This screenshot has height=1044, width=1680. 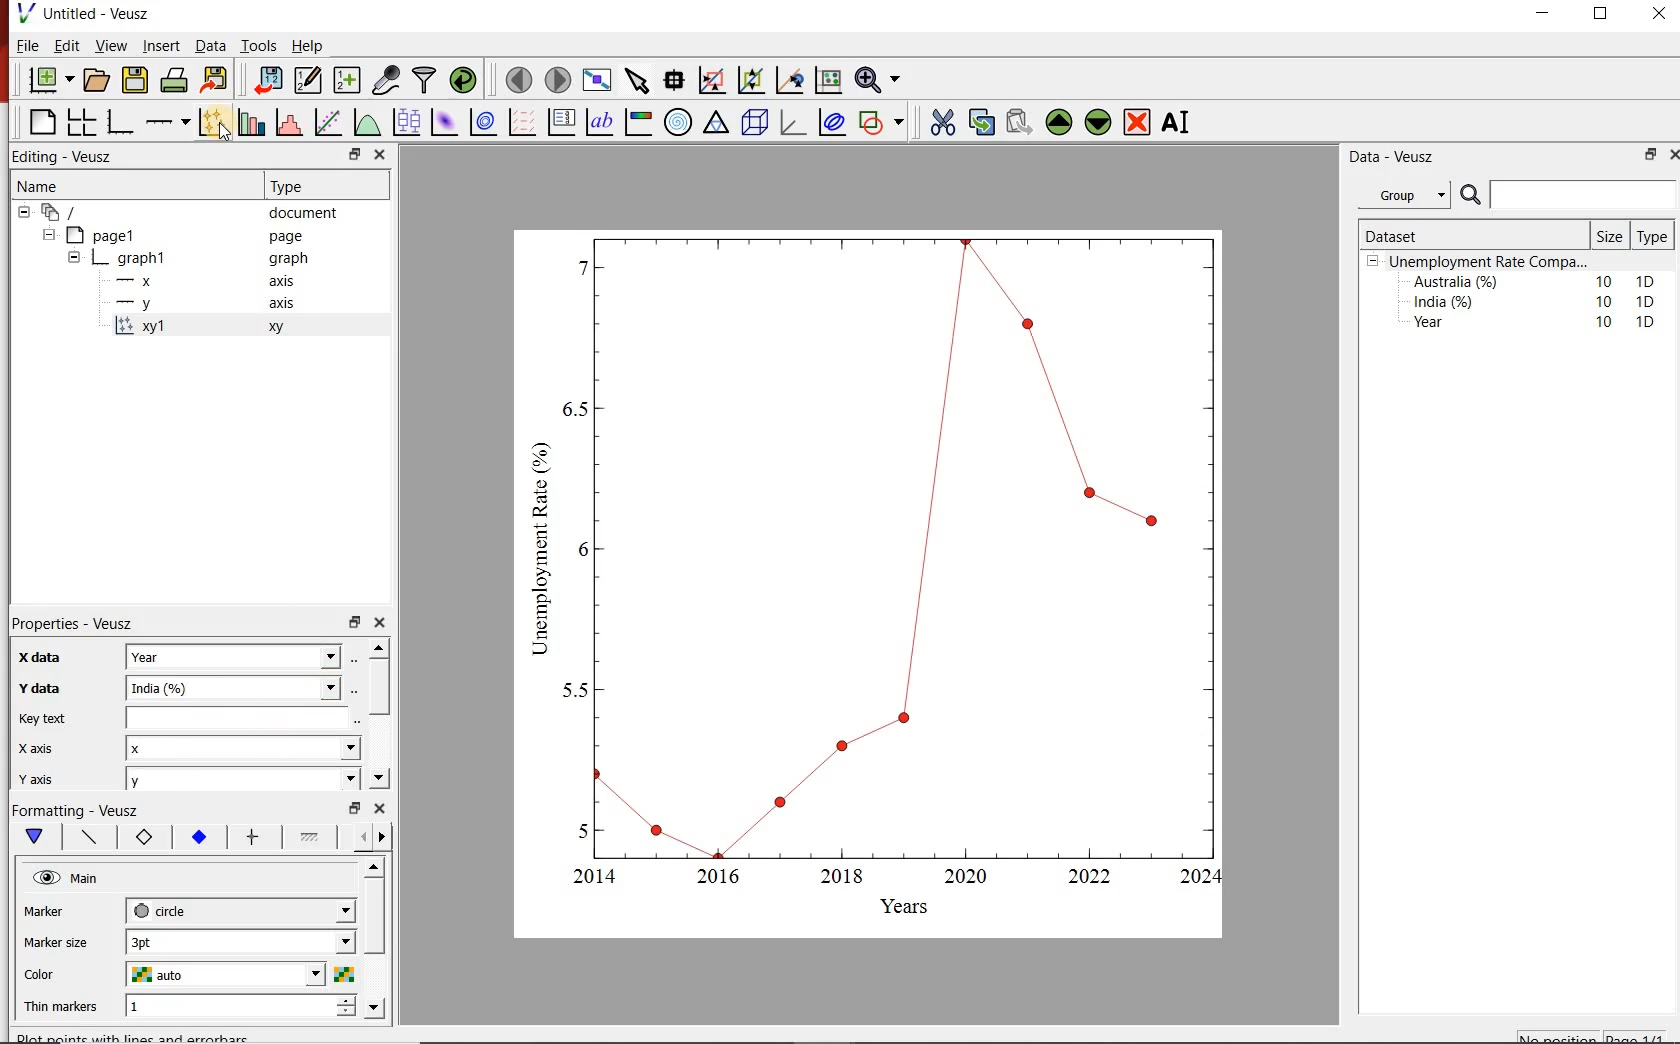 I want to click on Formatting - Veusz, so click(x=75, y=808).